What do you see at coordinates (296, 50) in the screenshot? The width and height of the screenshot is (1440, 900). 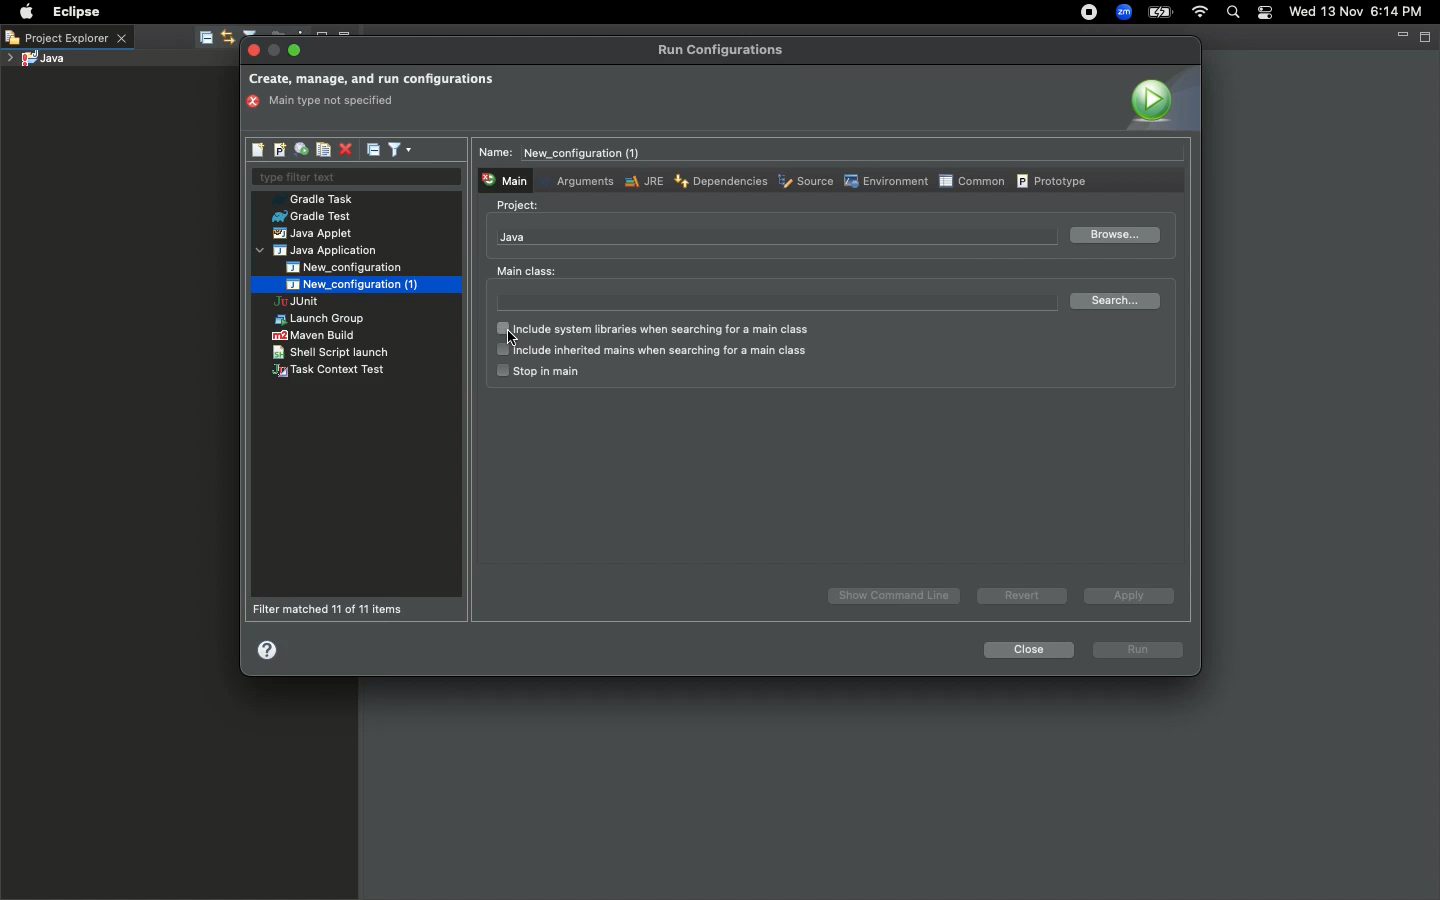 I see `Maximize` at bounding box center [296, 50].